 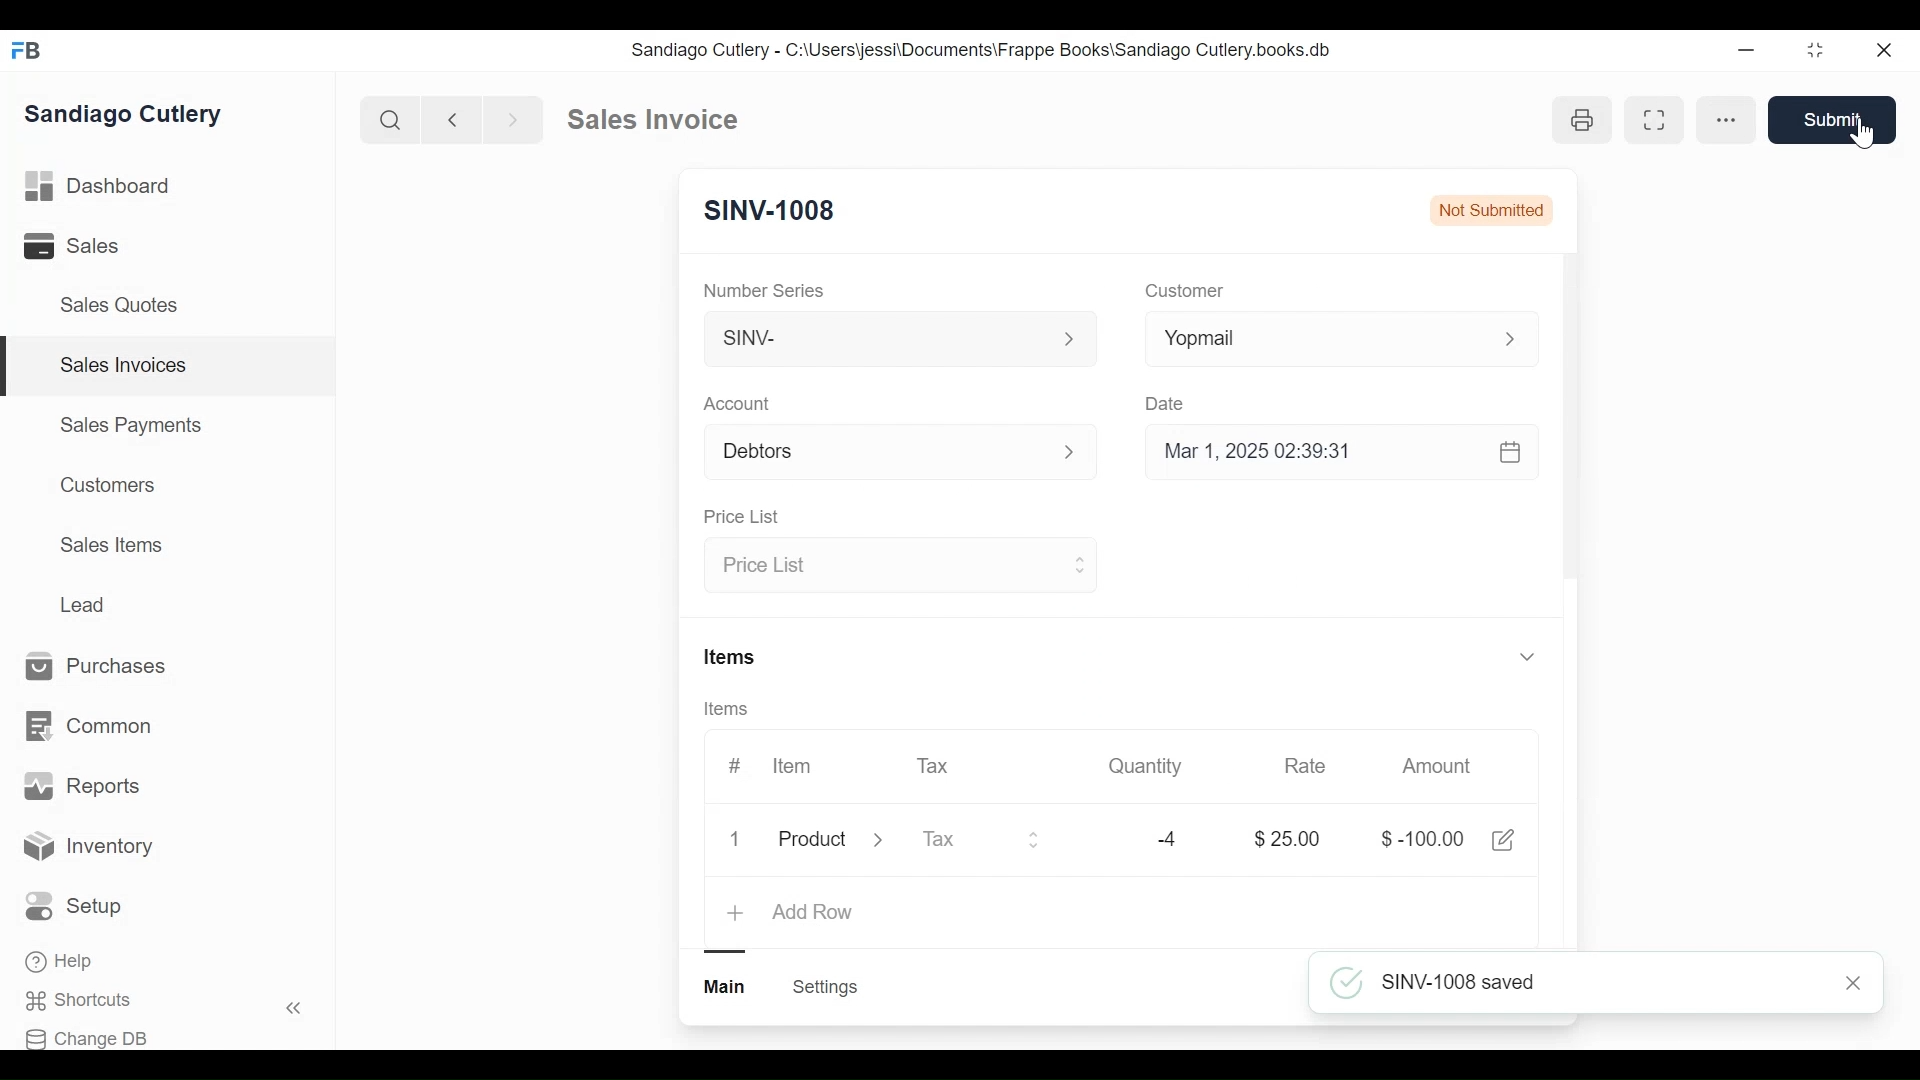 I want to click on Previous, so click(x=454, y=119).